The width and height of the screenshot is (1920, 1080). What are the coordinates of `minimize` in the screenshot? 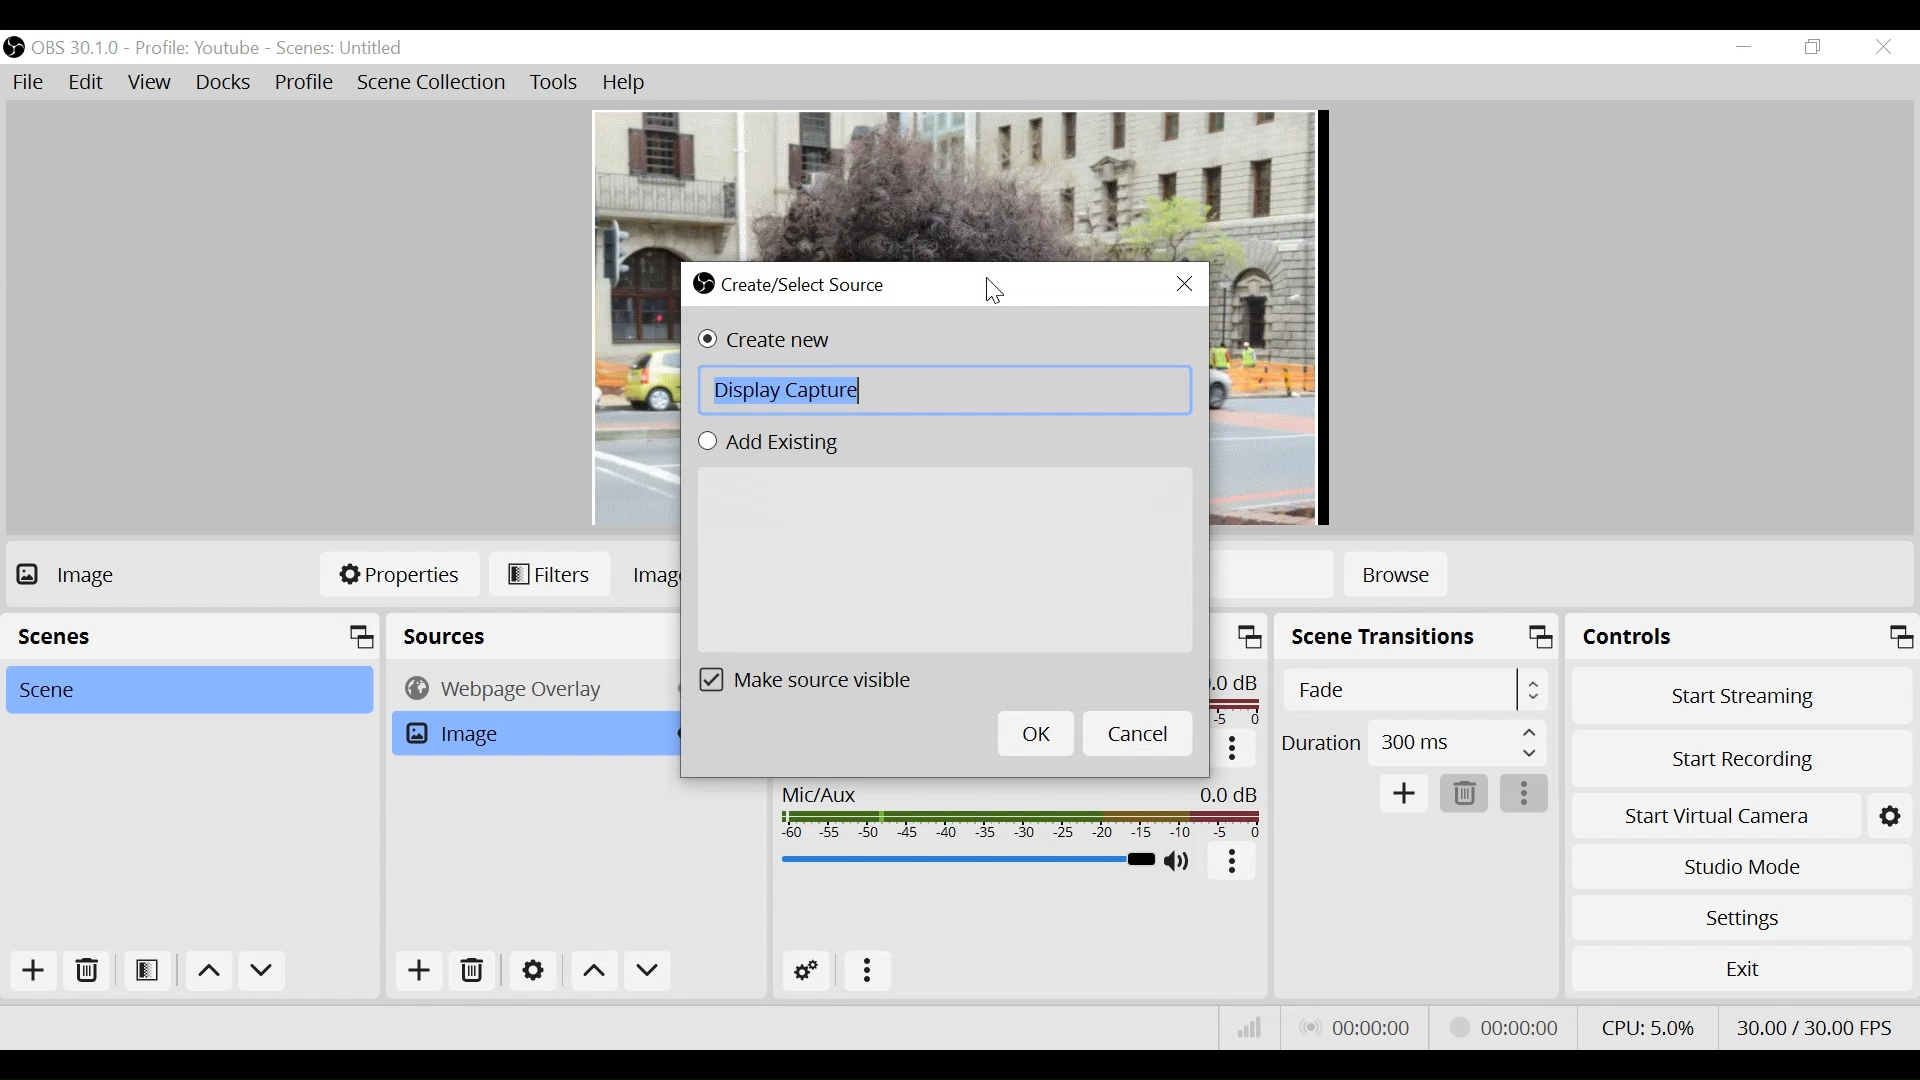 It's located at (1743, 47).